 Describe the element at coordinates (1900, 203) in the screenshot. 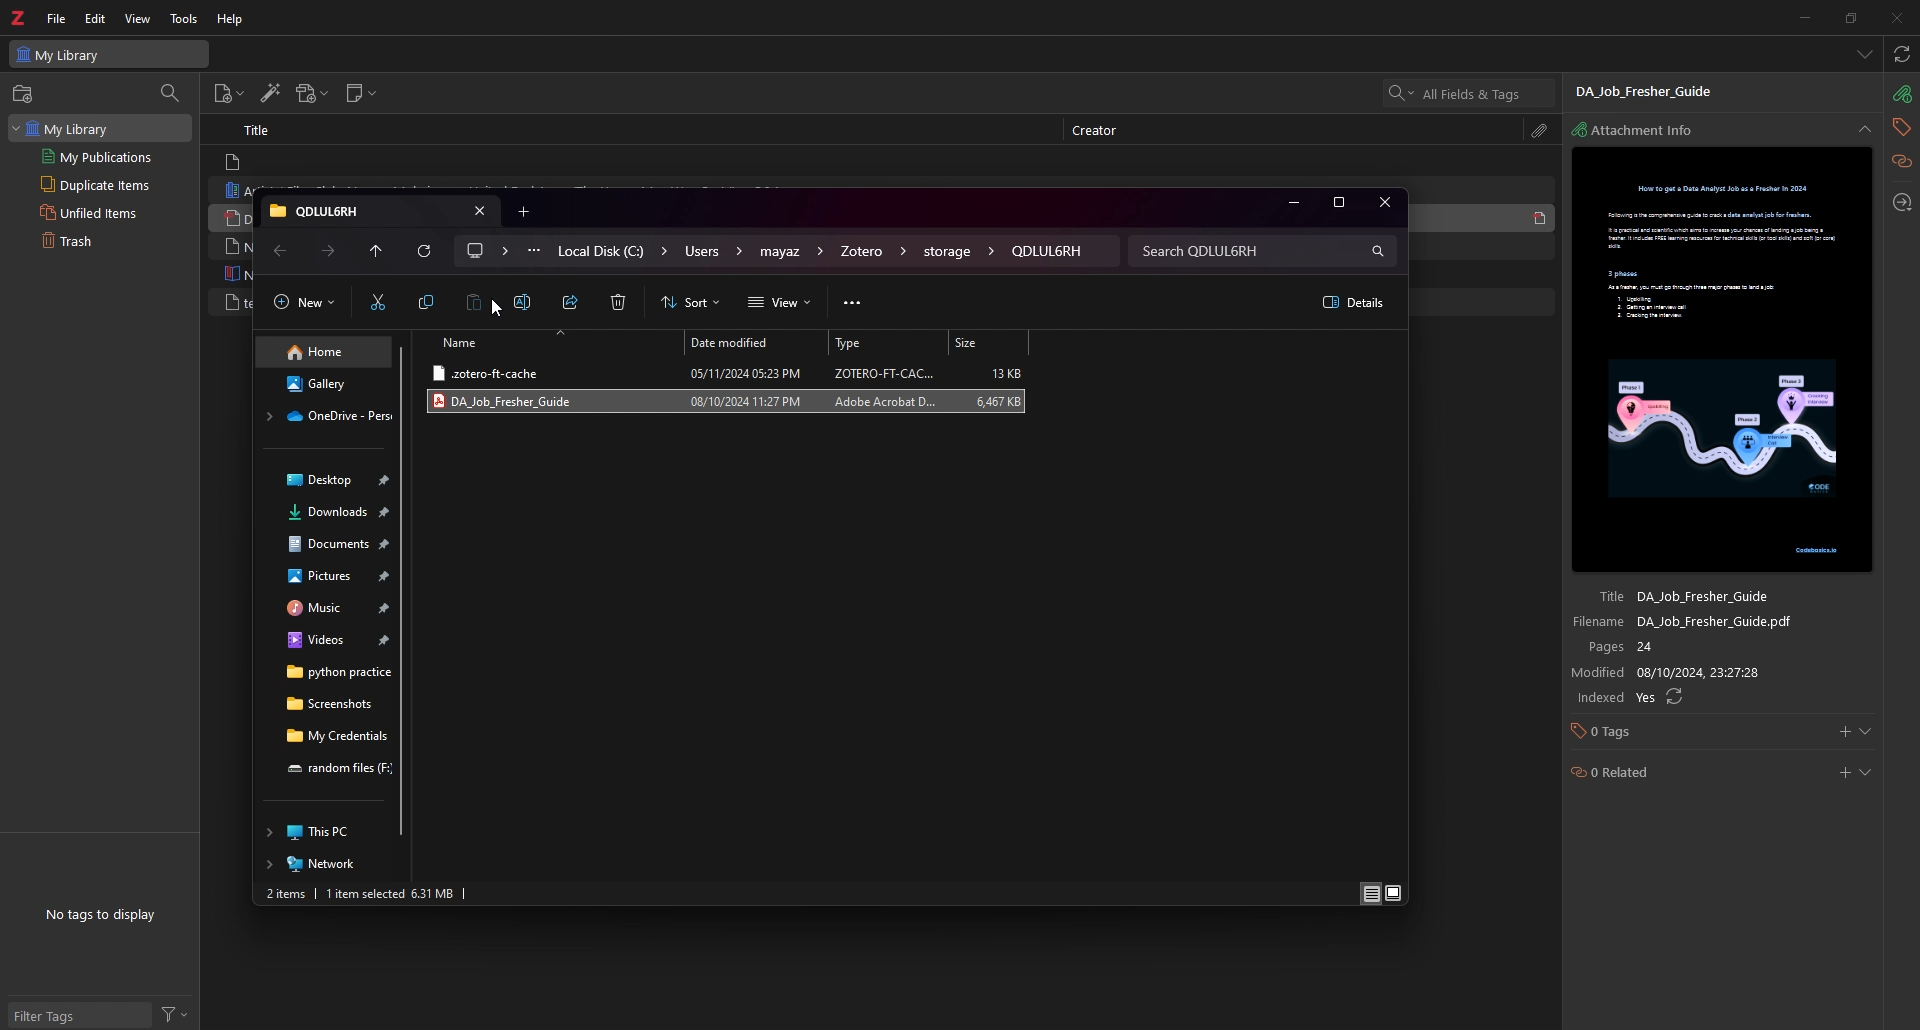

I see `locate` at that location.